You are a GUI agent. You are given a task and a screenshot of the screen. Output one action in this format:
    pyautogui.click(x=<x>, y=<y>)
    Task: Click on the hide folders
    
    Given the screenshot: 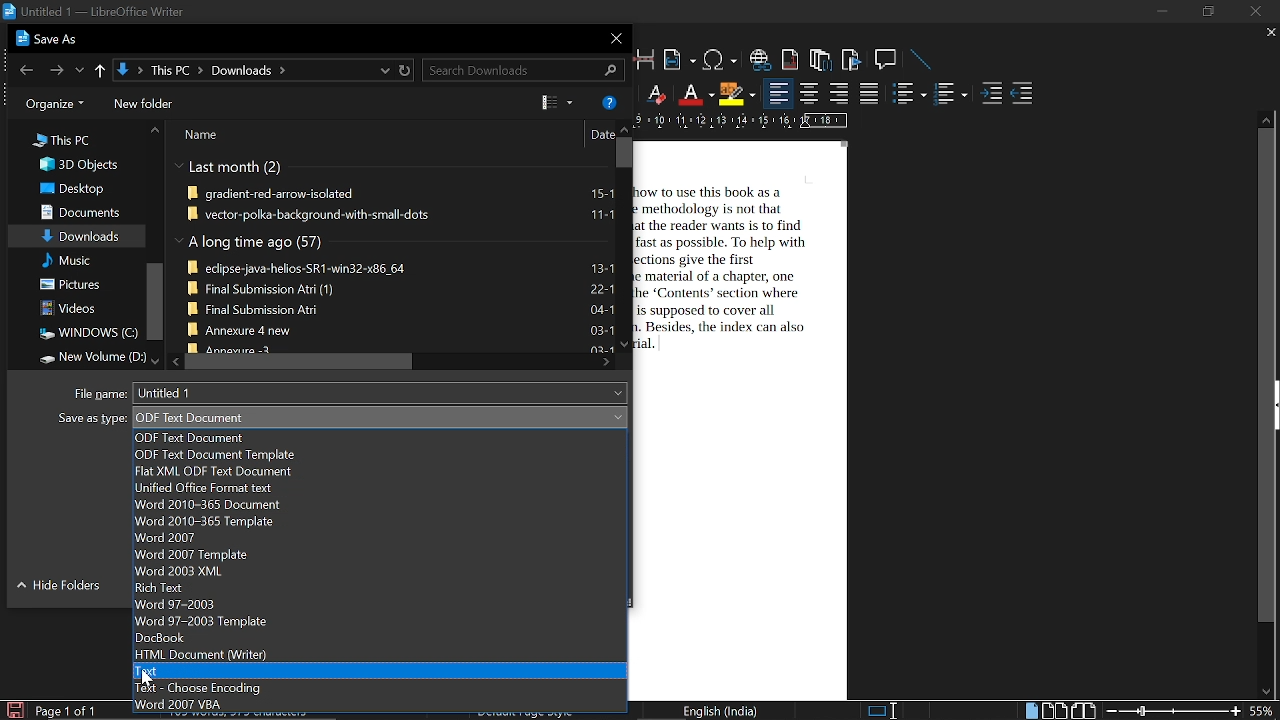 What is the action you would take?
    pyautogui.click(x=62, y=589)
    